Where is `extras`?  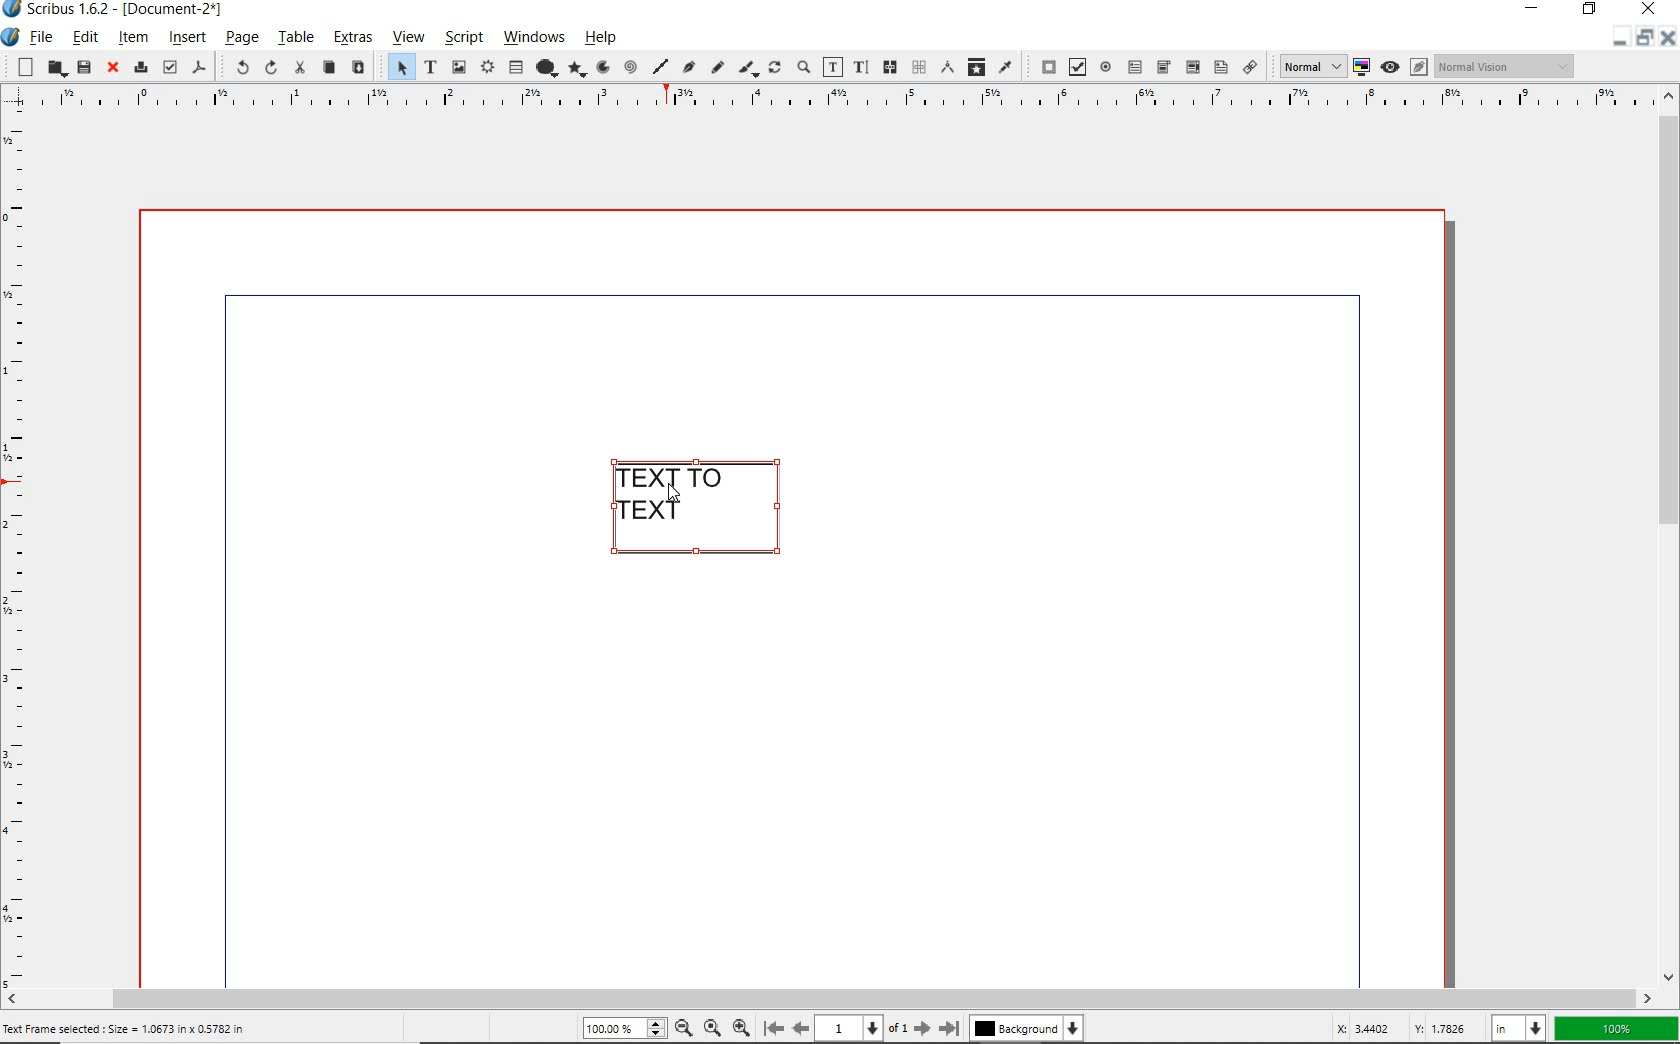
extras is located at coordinates (353, 37).